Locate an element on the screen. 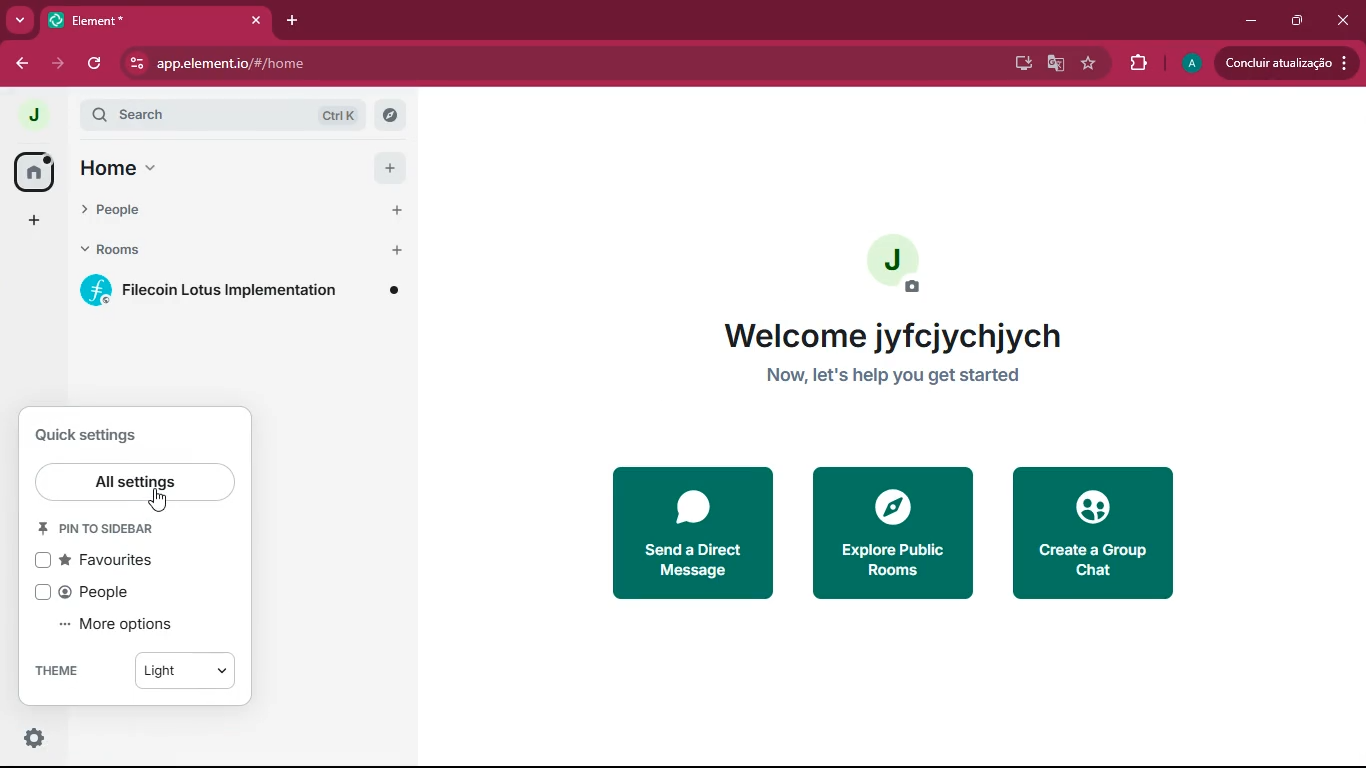  THEME is located at coordinates (56, 670).